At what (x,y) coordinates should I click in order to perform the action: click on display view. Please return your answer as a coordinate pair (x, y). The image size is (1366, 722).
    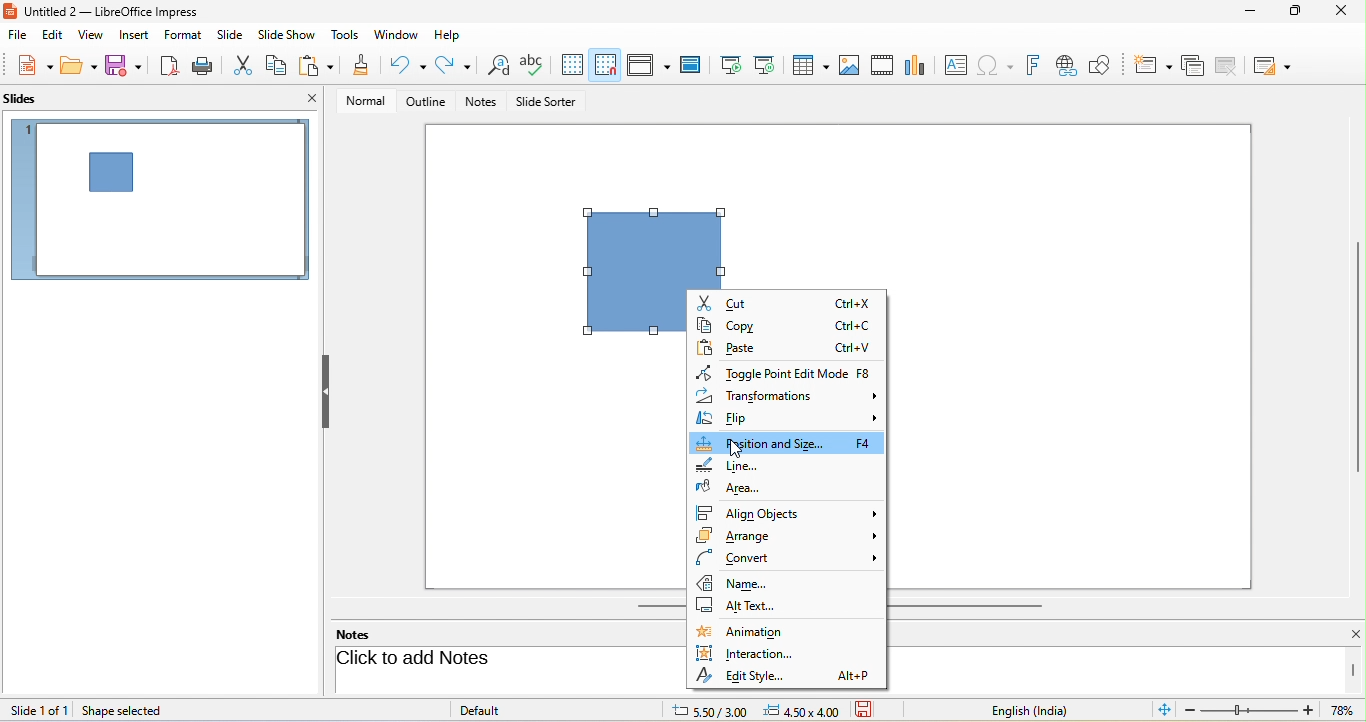
    Looking at the image, I should click on (648, 64).